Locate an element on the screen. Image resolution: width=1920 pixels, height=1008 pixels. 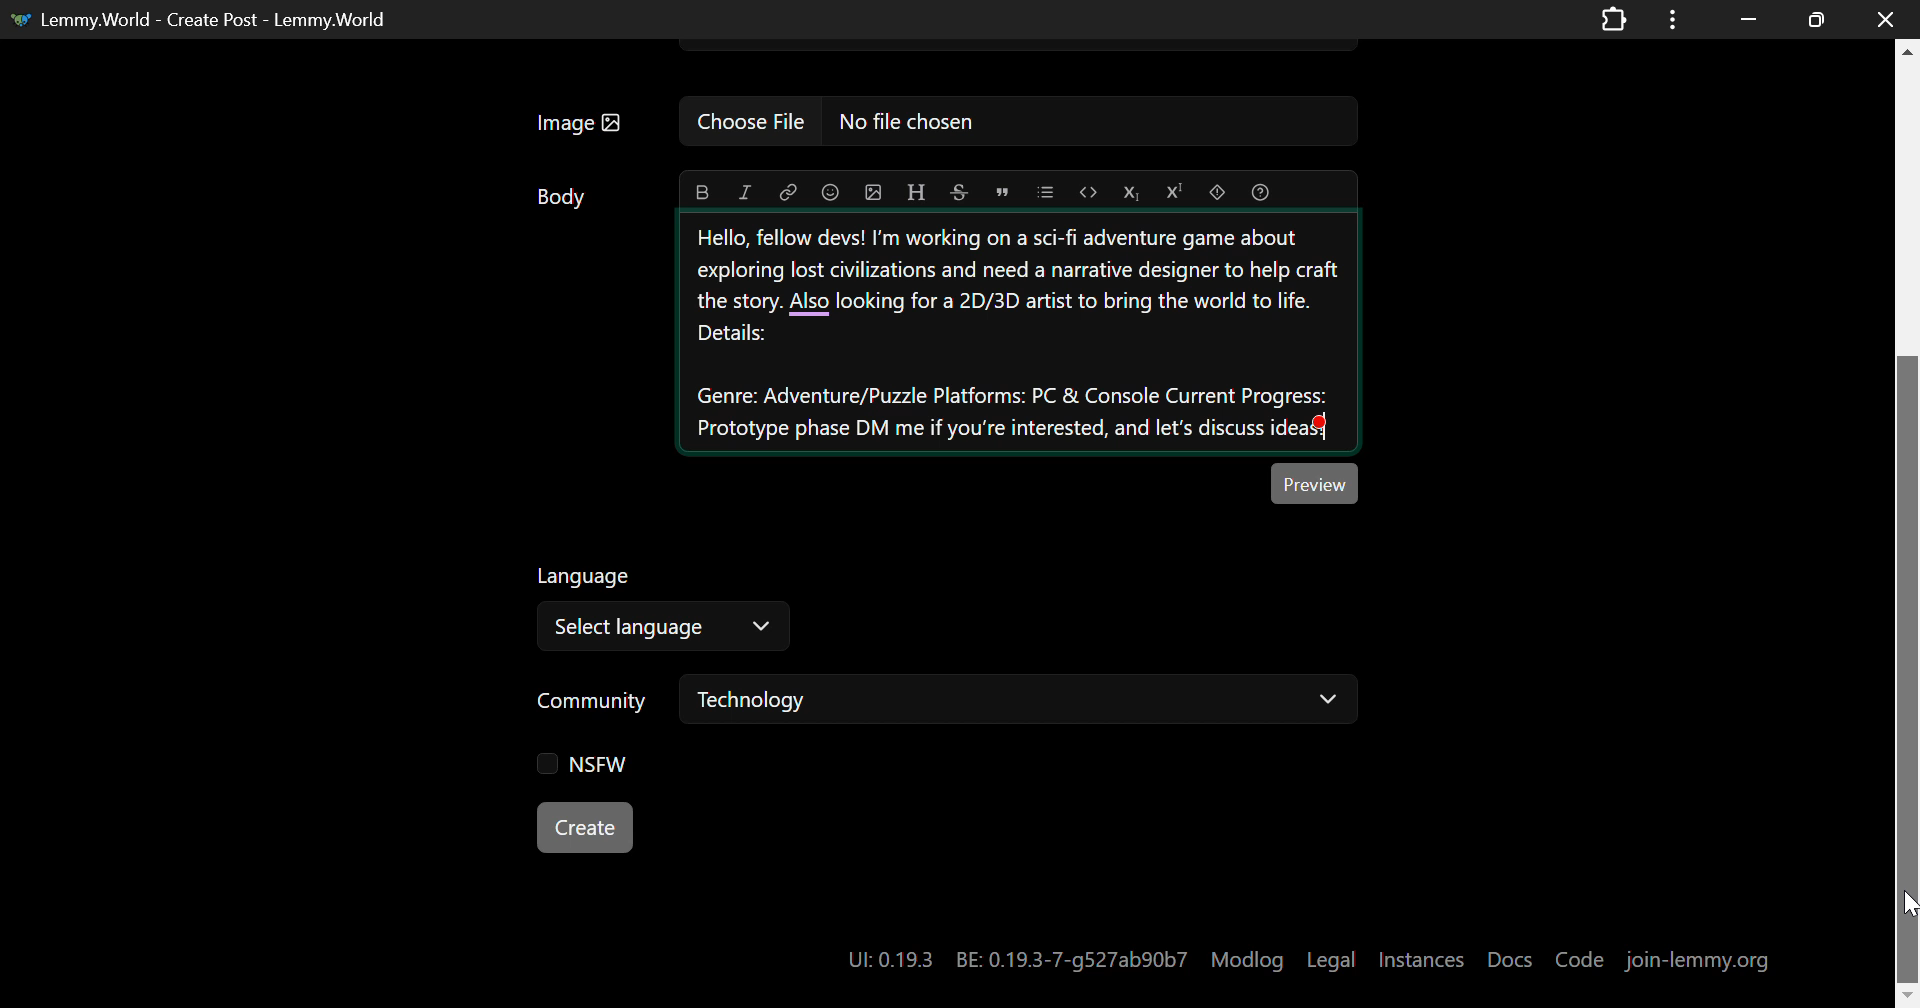
formatting help is located at coordinates (1260, 191).